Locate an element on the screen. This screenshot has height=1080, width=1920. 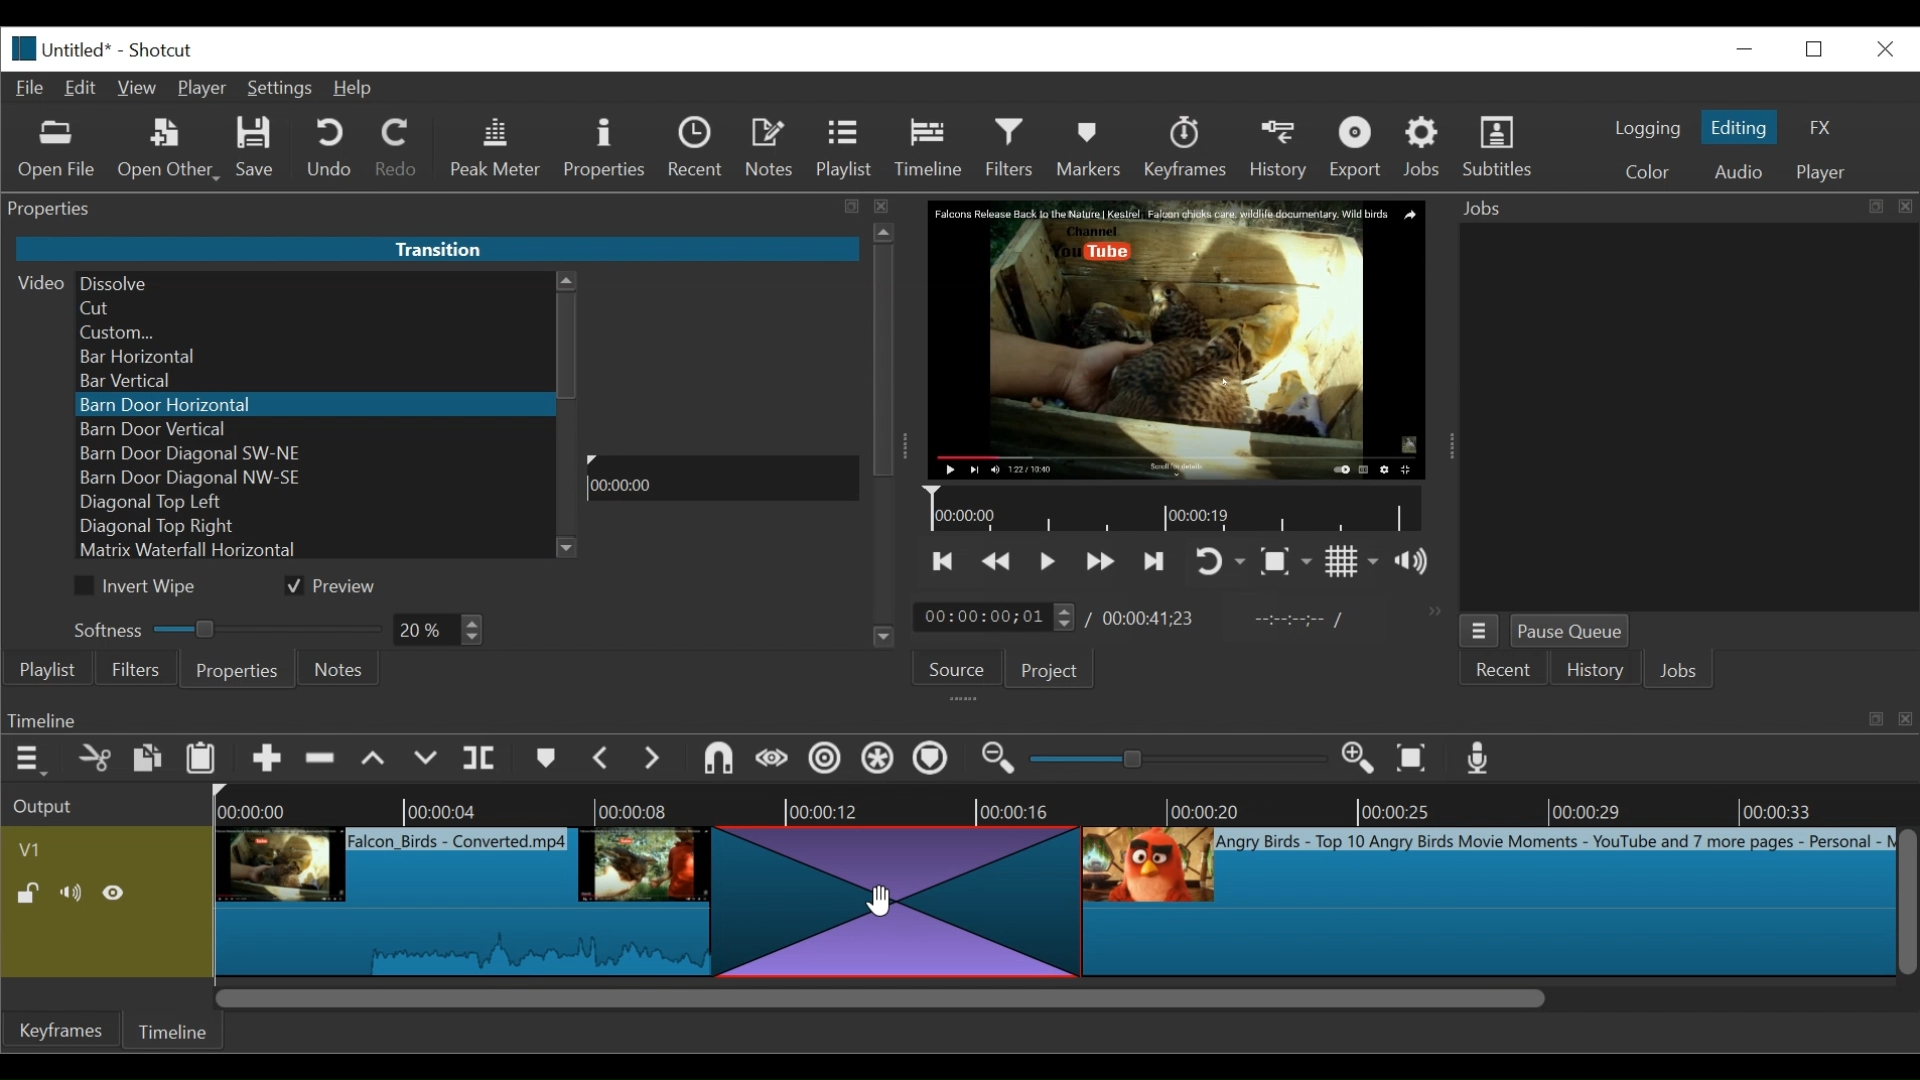
(un)lock track is located at coordinates (33, 894).